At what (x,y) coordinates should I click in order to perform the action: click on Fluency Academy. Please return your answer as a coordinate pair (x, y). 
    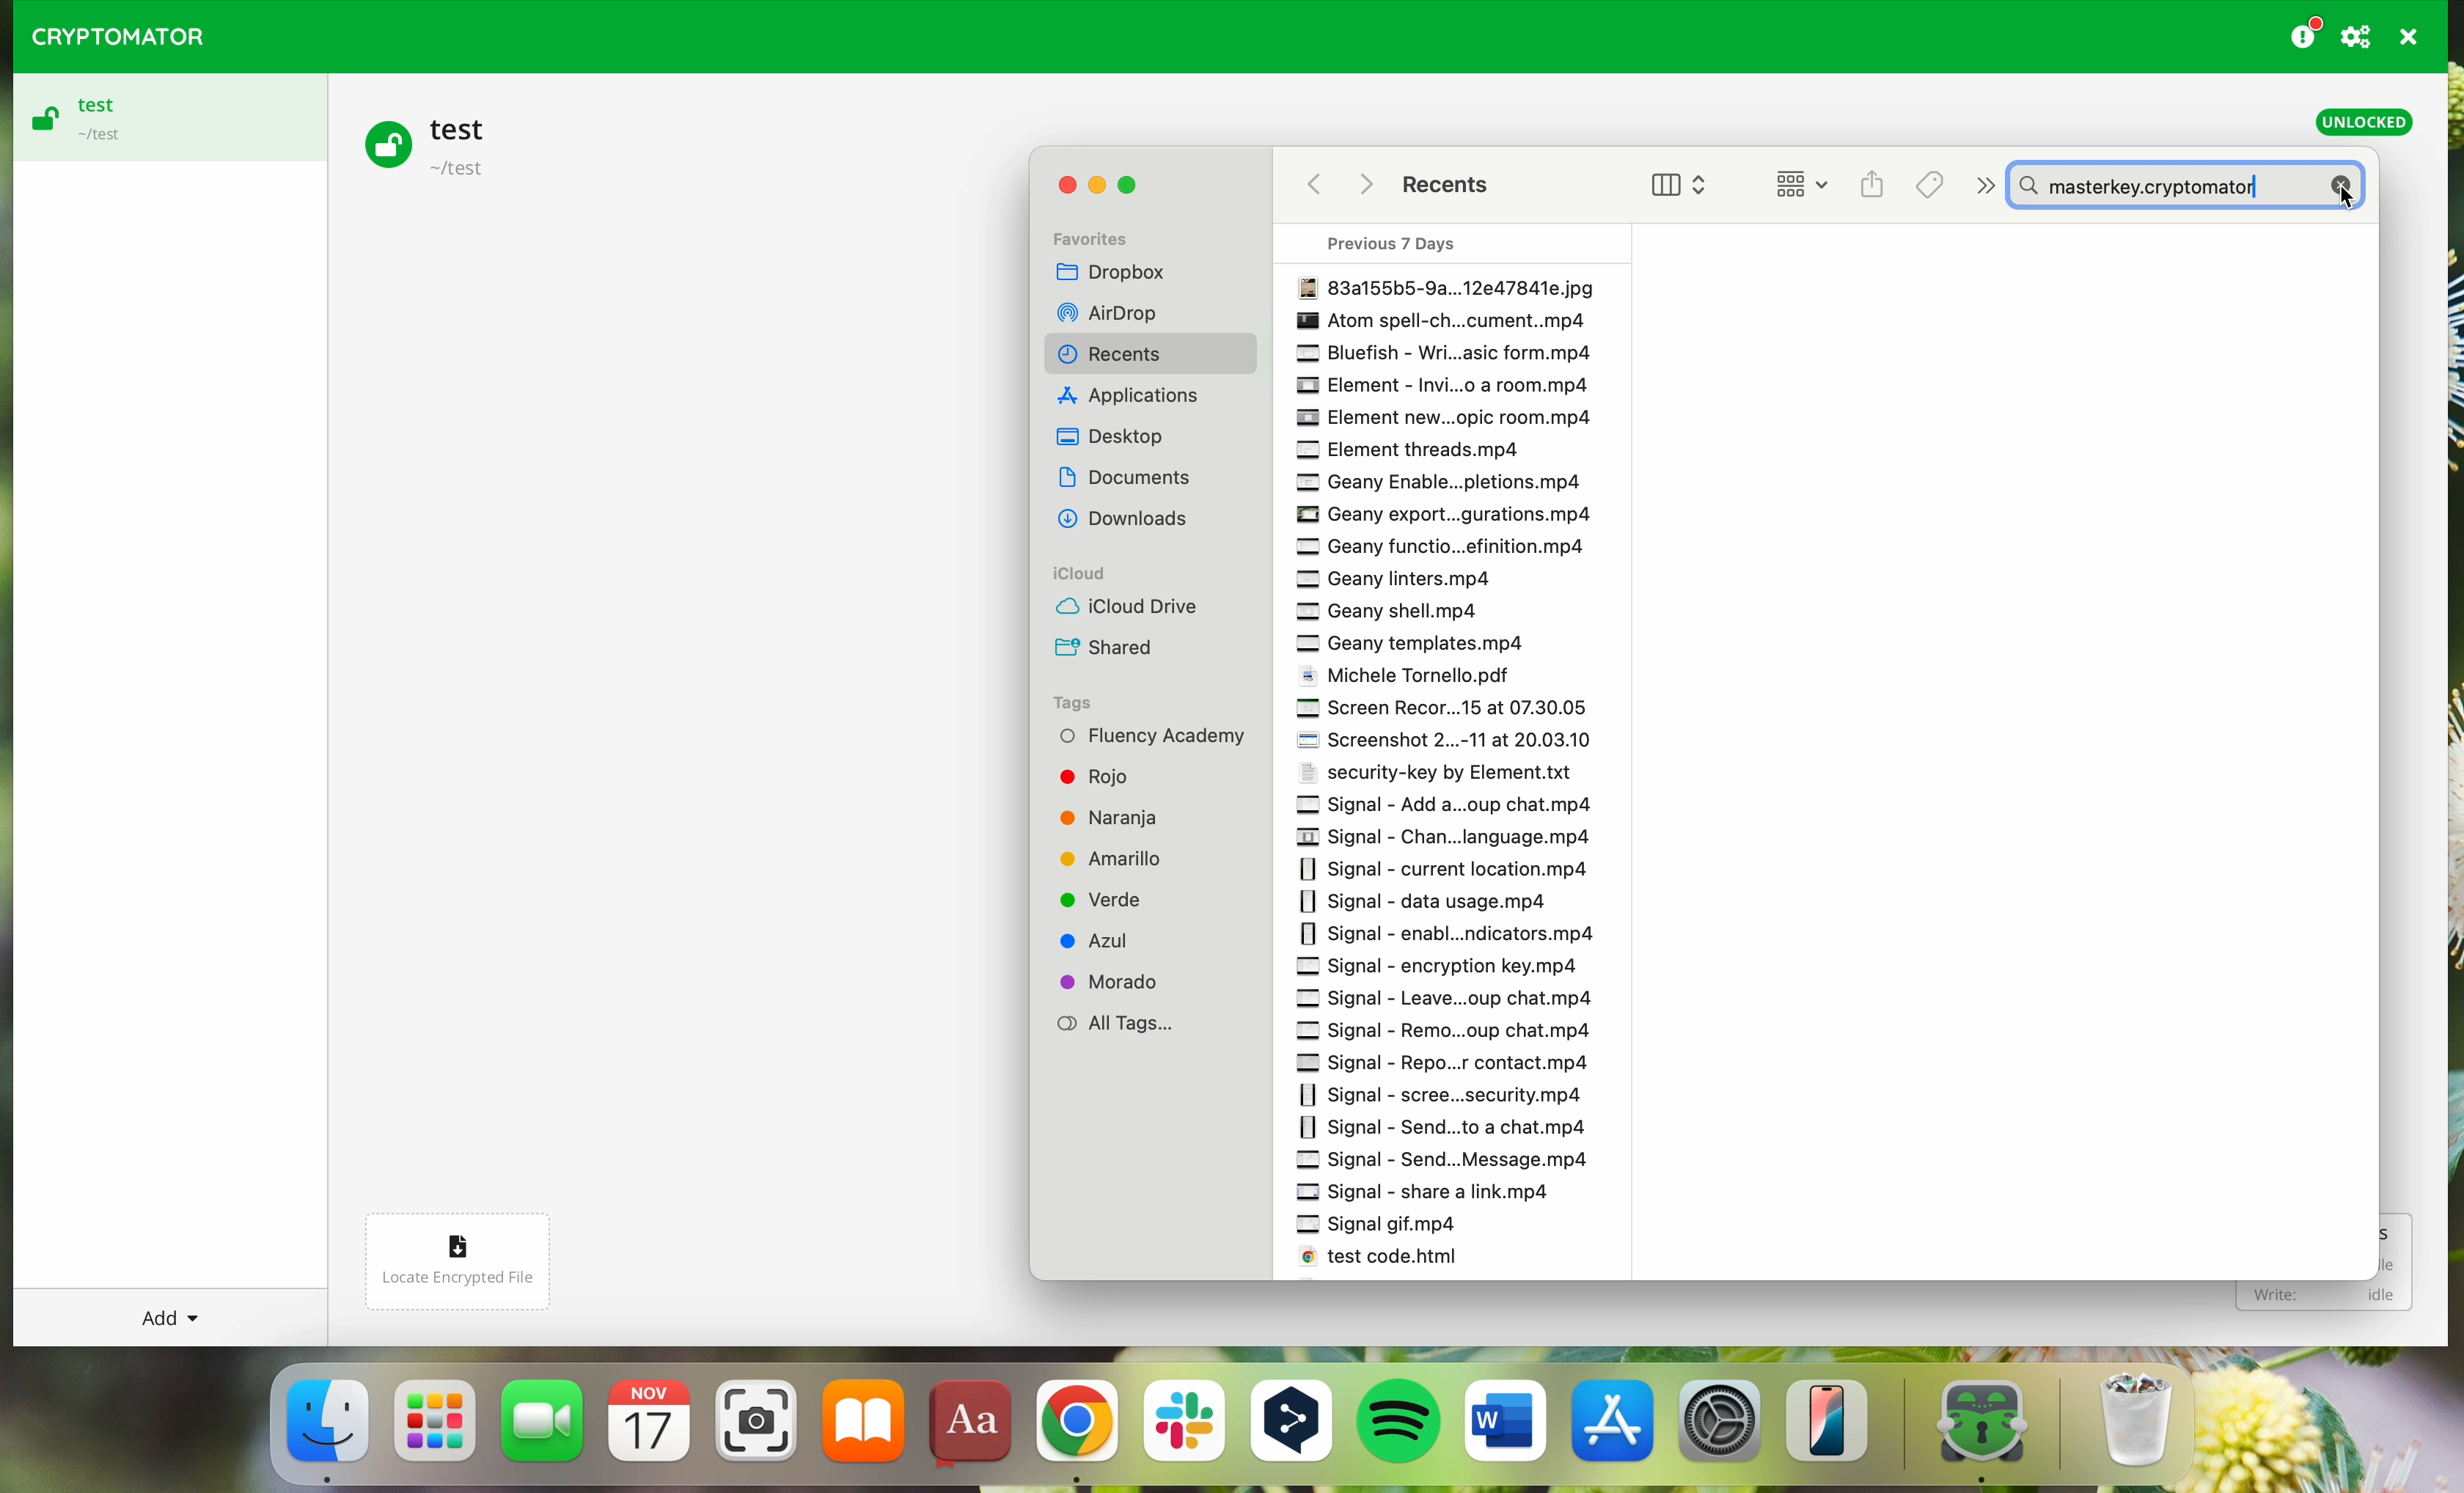
    Looking at the image, I should click on (1154, 736).